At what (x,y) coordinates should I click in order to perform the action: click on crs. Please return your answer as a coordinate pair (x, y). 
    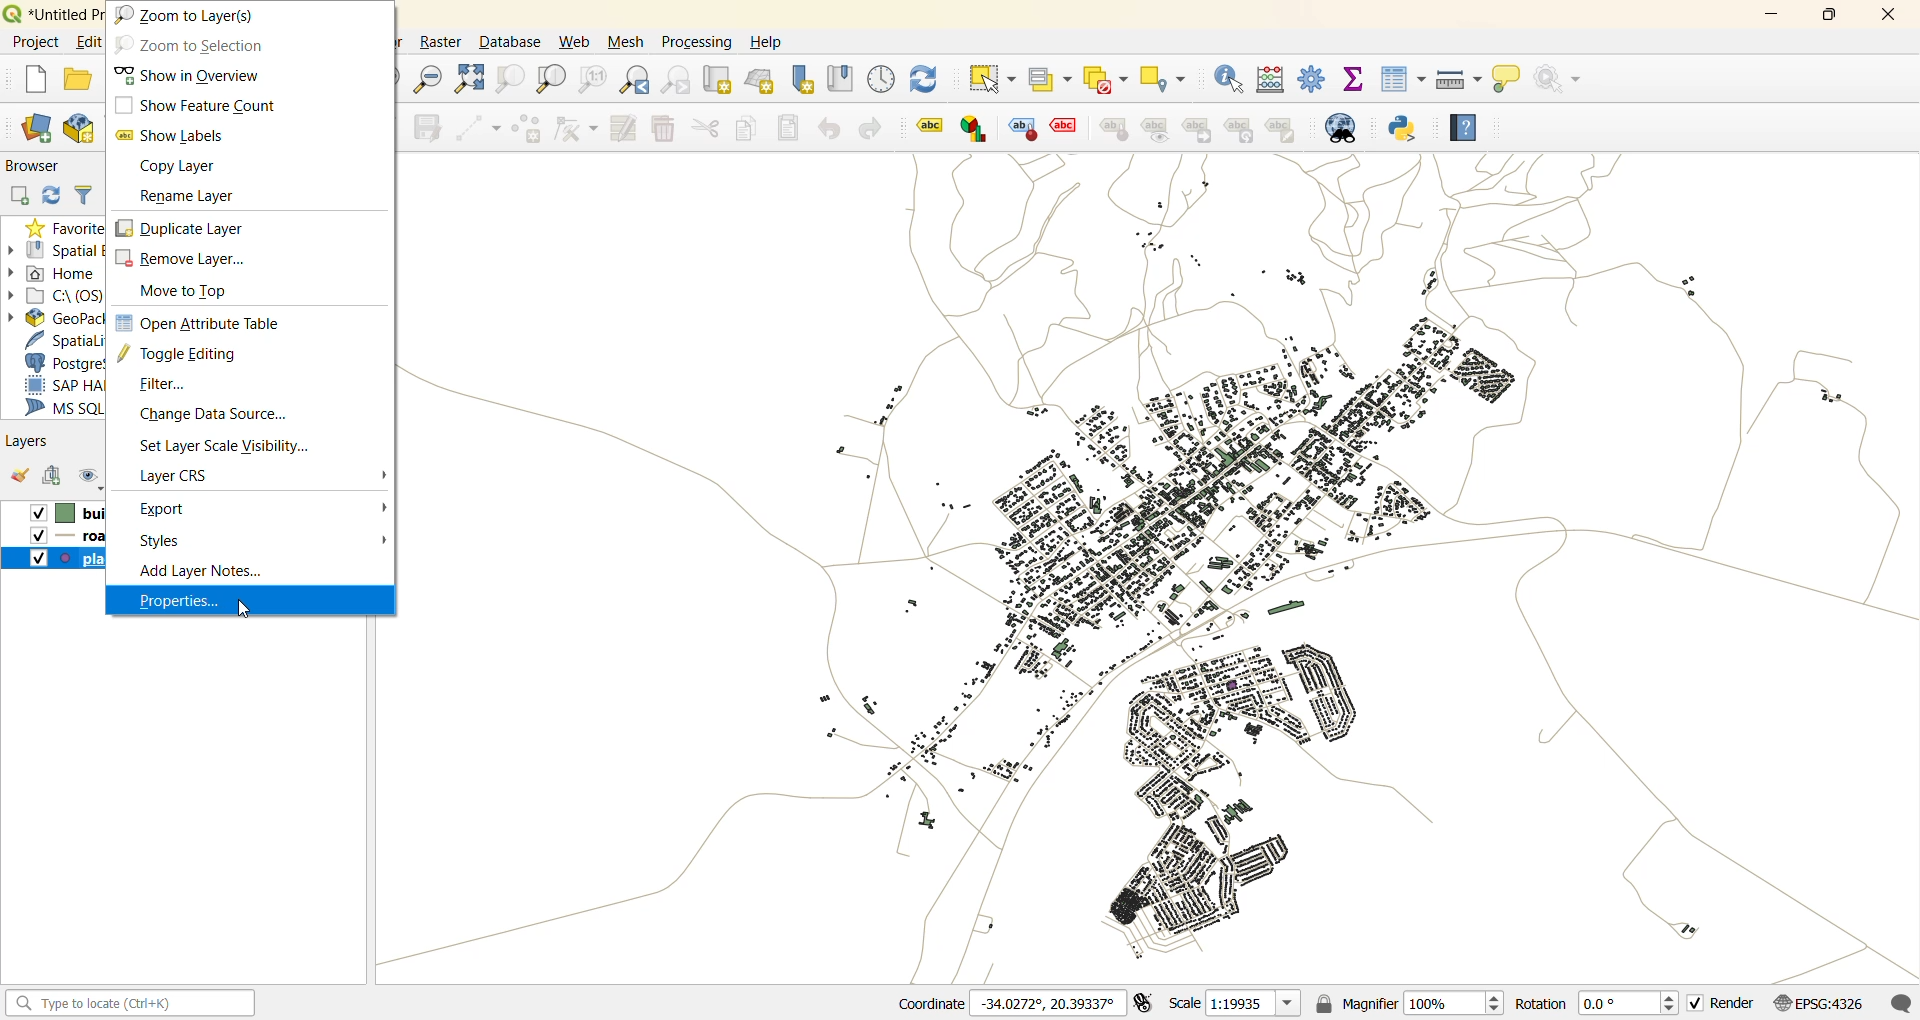
    Looking at the image, I should click on (1816, 1003).